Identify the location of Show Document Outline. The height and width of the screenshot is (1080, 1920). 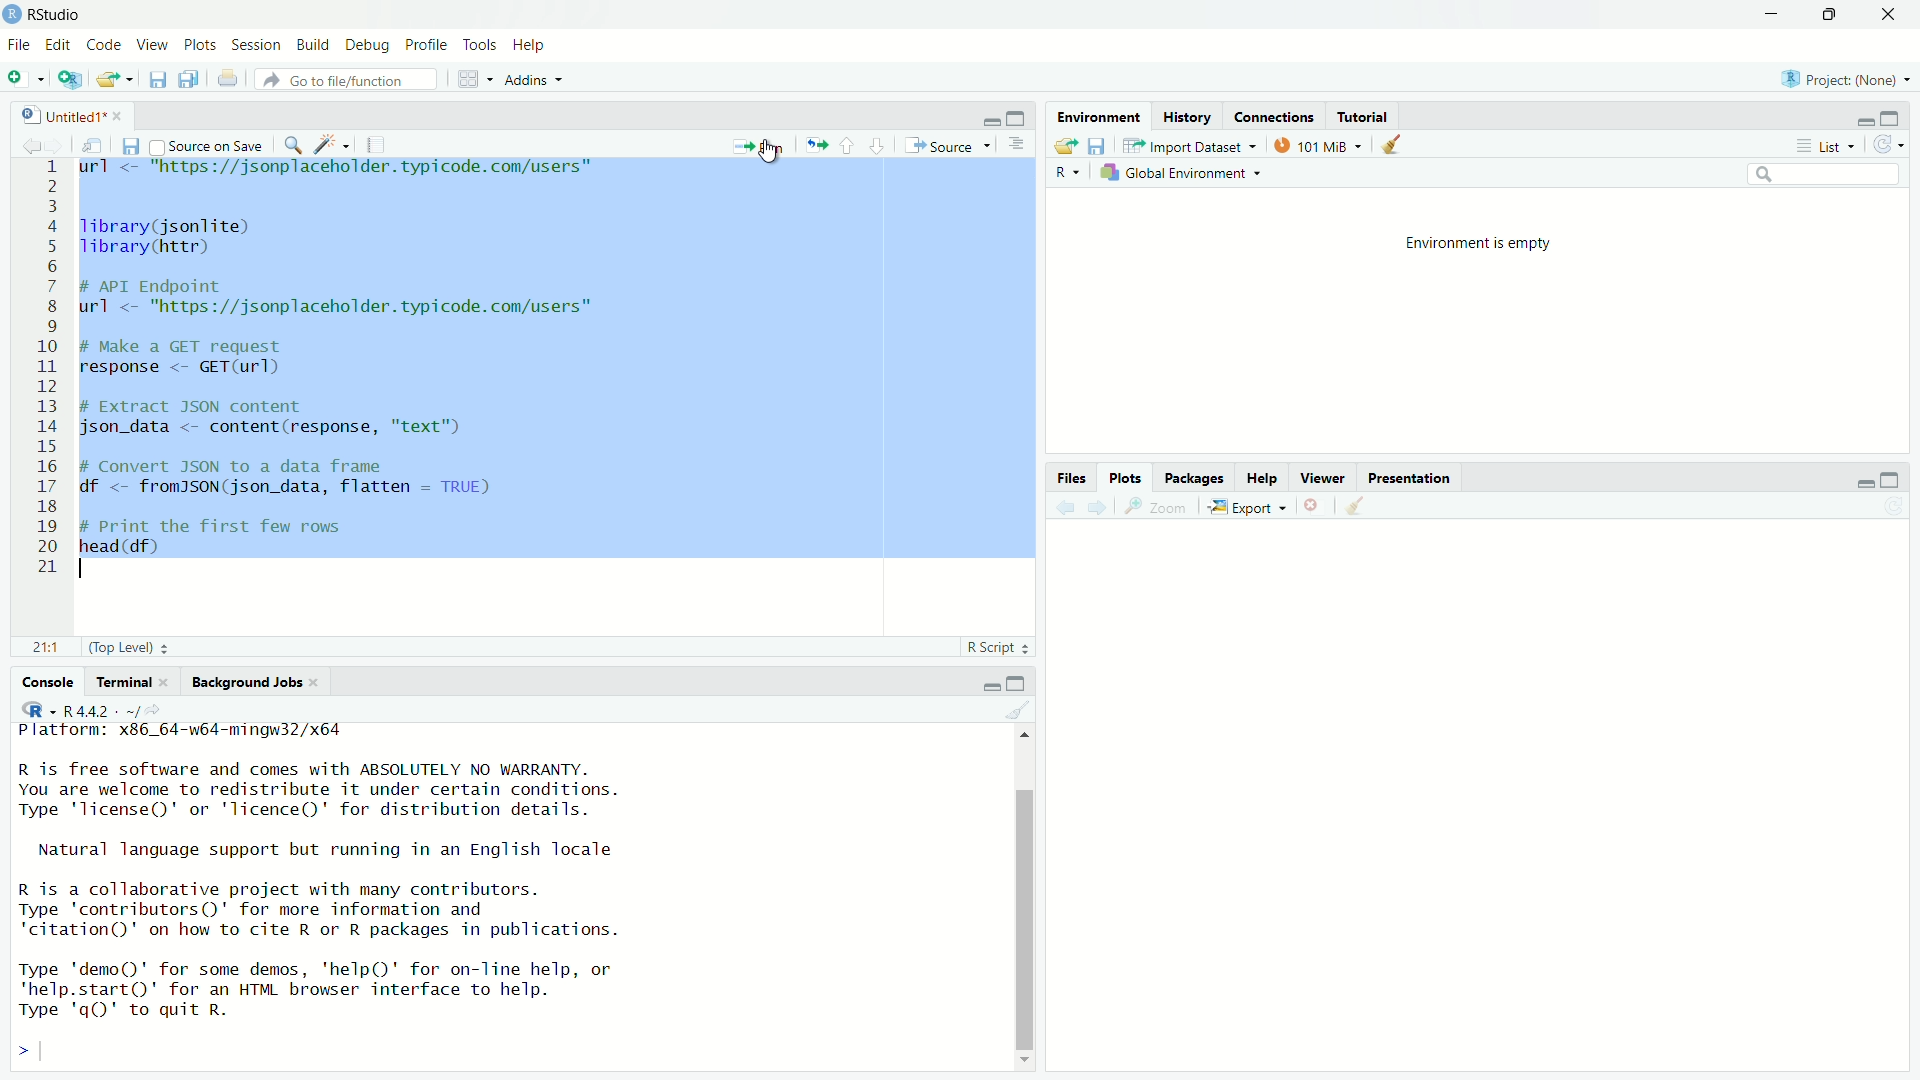
(1018, 145).